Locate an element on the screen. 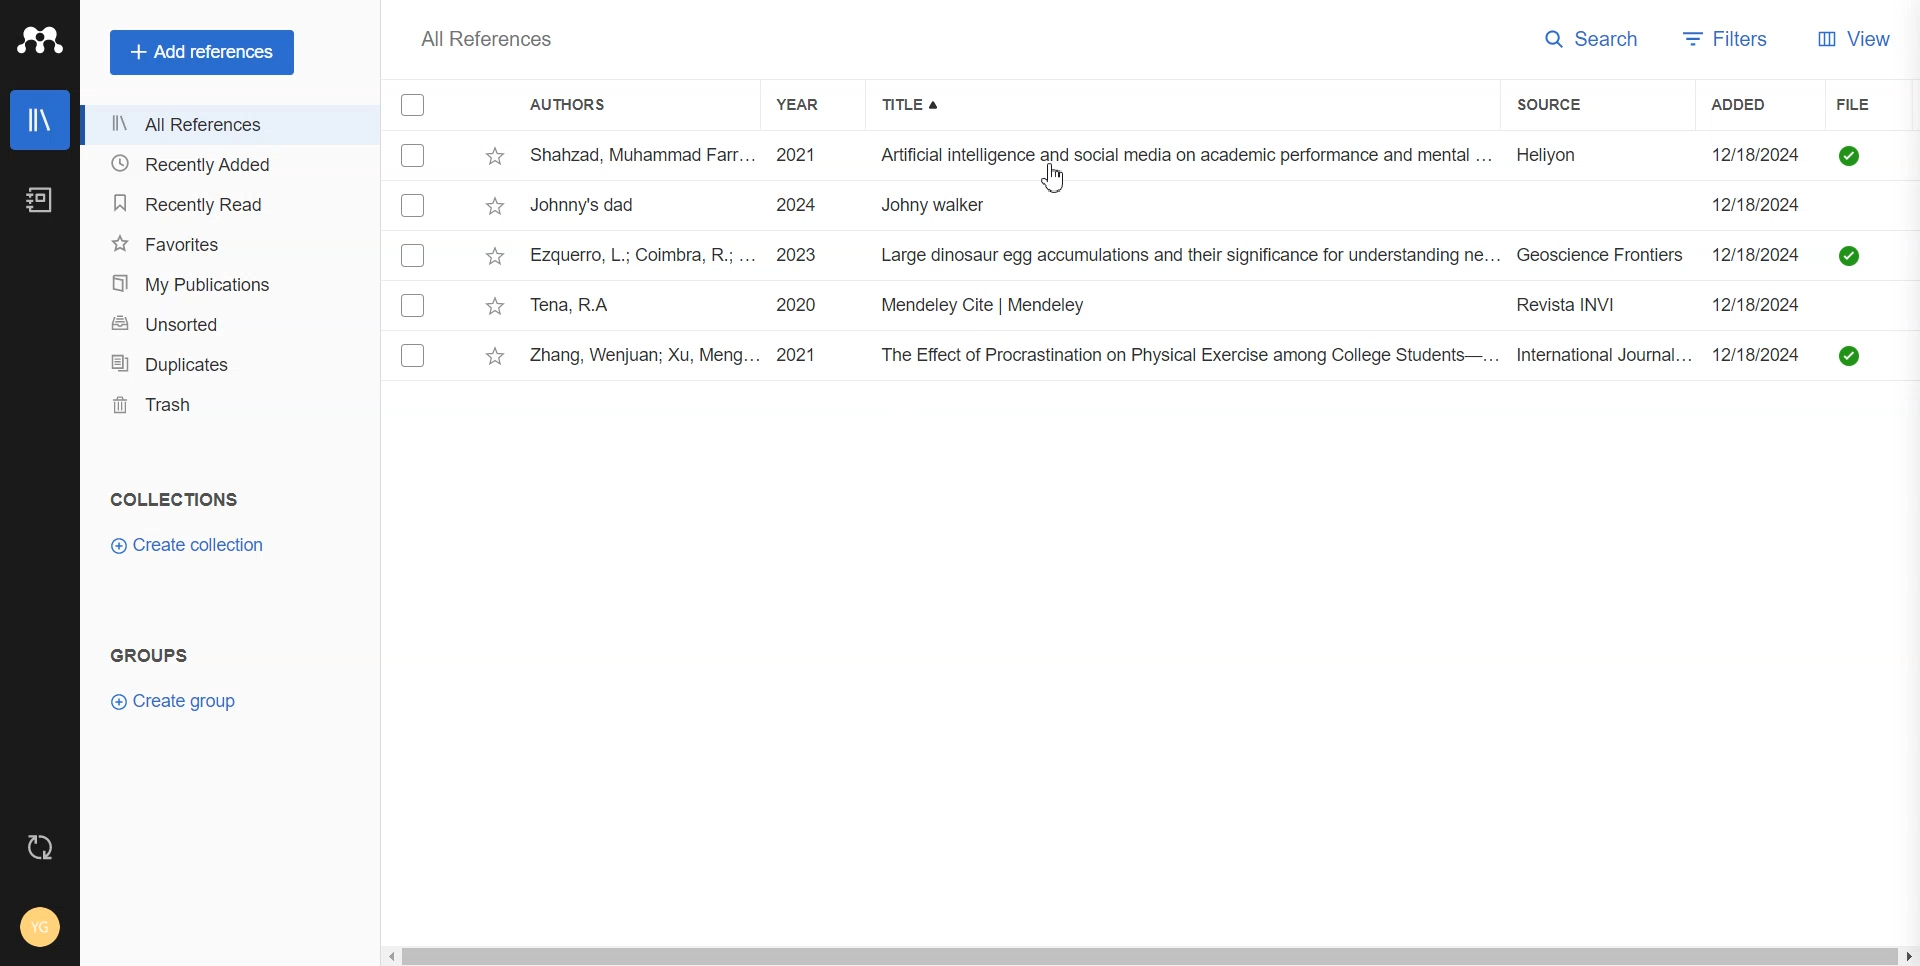 Image resolution: width=1920 pixels, height=966 pixels. Added is located at coordinates (1754, 103).